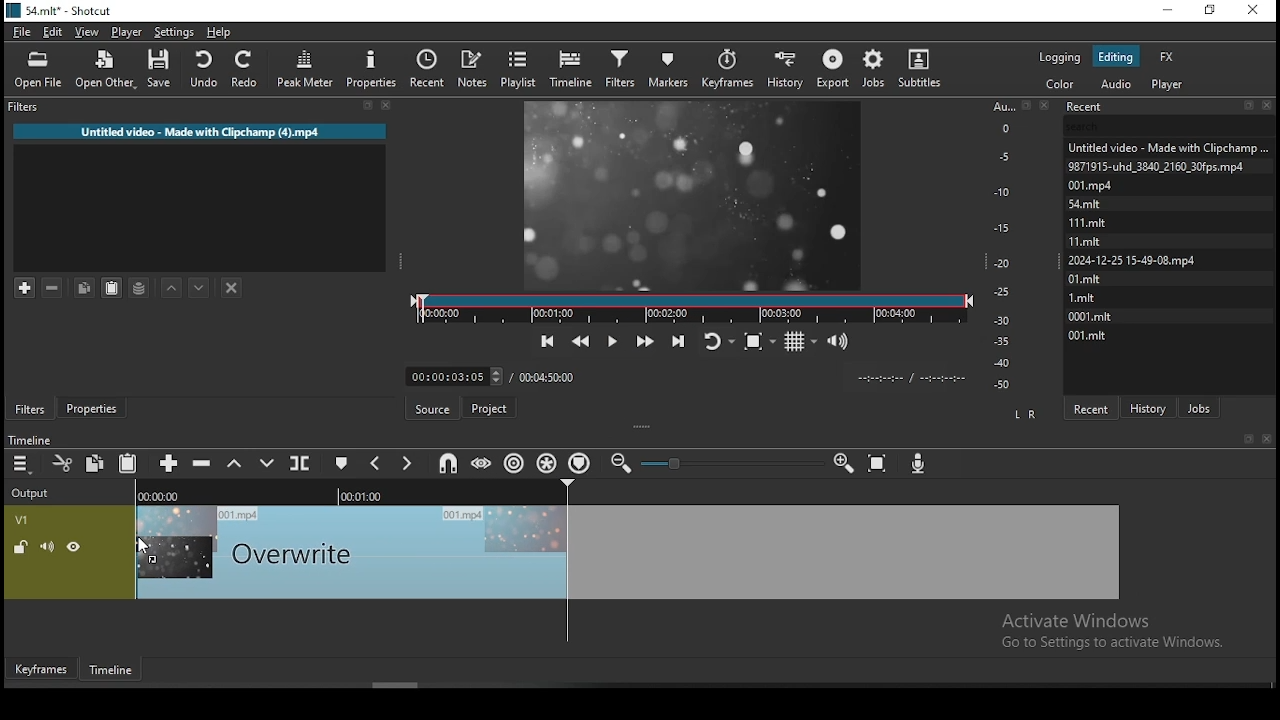 The image size is (1280, 720). What do you see at coordinates (198, 106) in the screenshot?
I see `Filter` at bounding box center [198, 106].